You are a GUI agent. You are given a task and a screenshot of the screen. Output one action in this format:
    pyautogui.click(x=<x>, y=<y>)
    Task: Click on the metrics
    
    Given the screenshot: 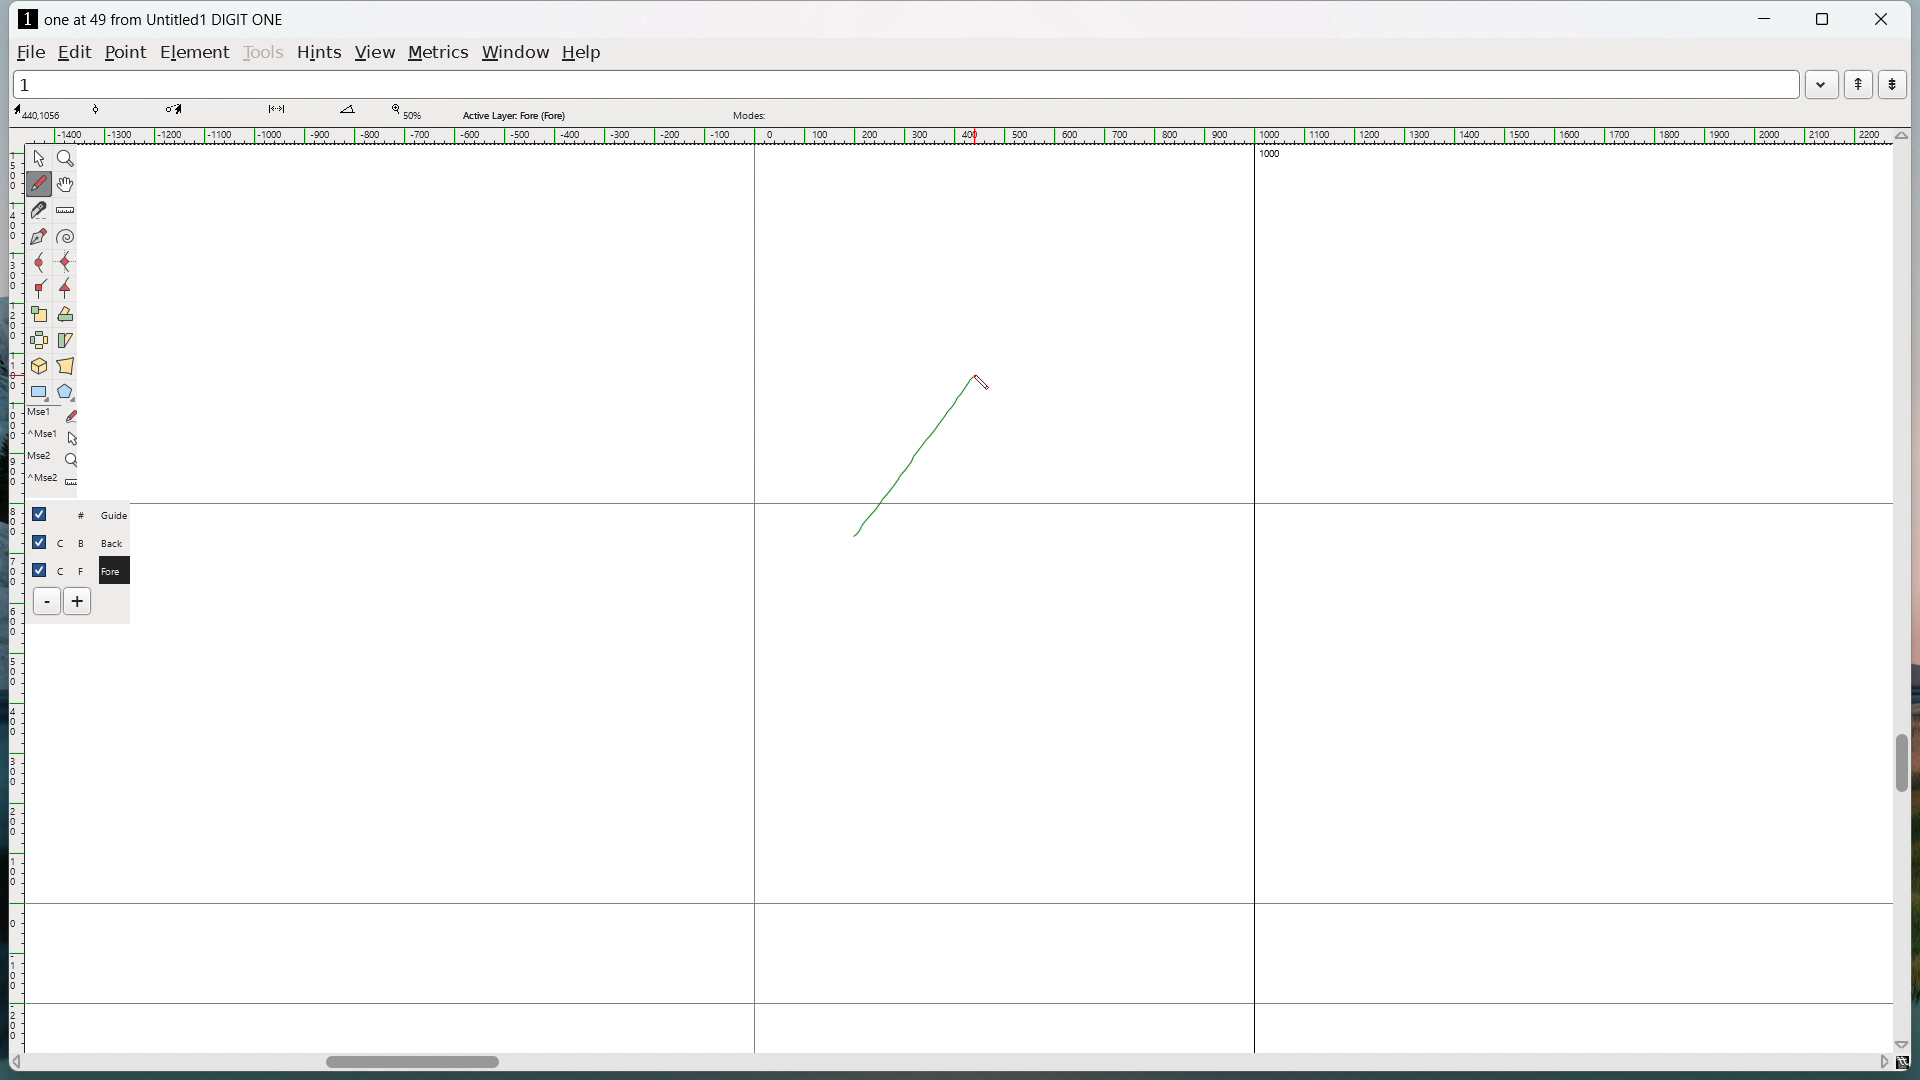 What is the action you would take?
    pyautogui.click(x=441, y=54)
    